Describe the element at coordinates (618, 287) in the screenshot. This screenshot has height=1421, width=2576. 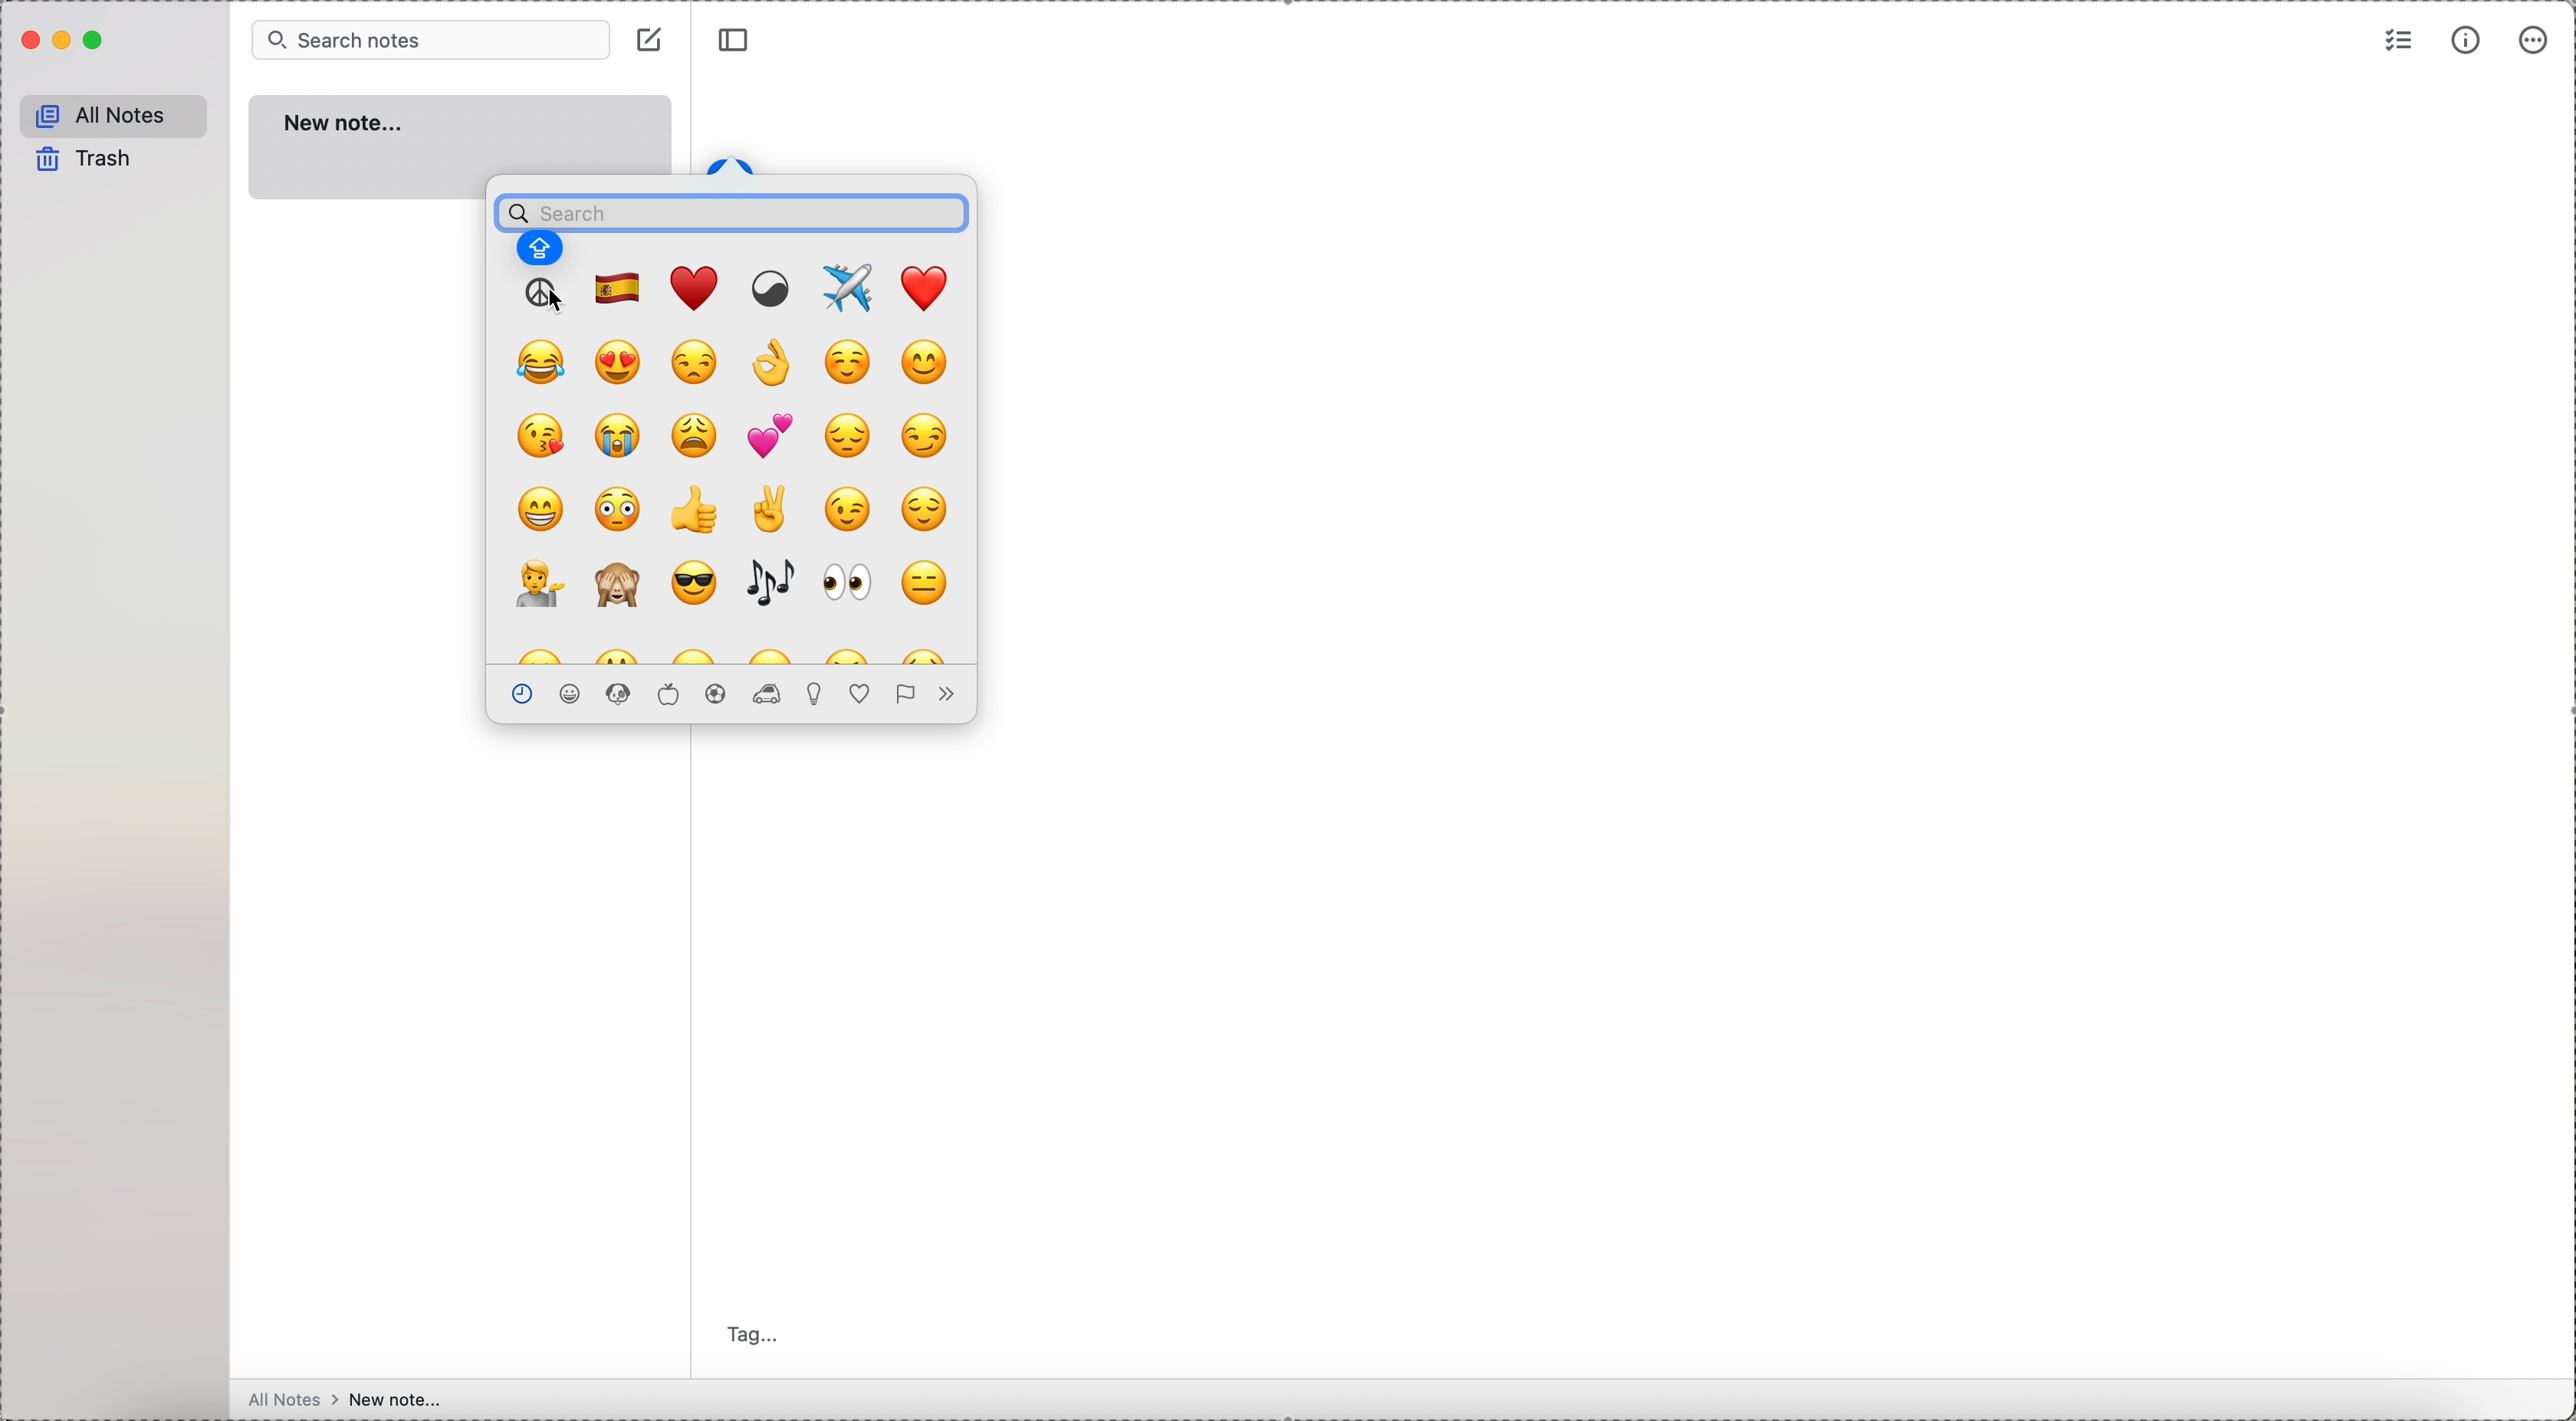
I see `emoji` at that location.